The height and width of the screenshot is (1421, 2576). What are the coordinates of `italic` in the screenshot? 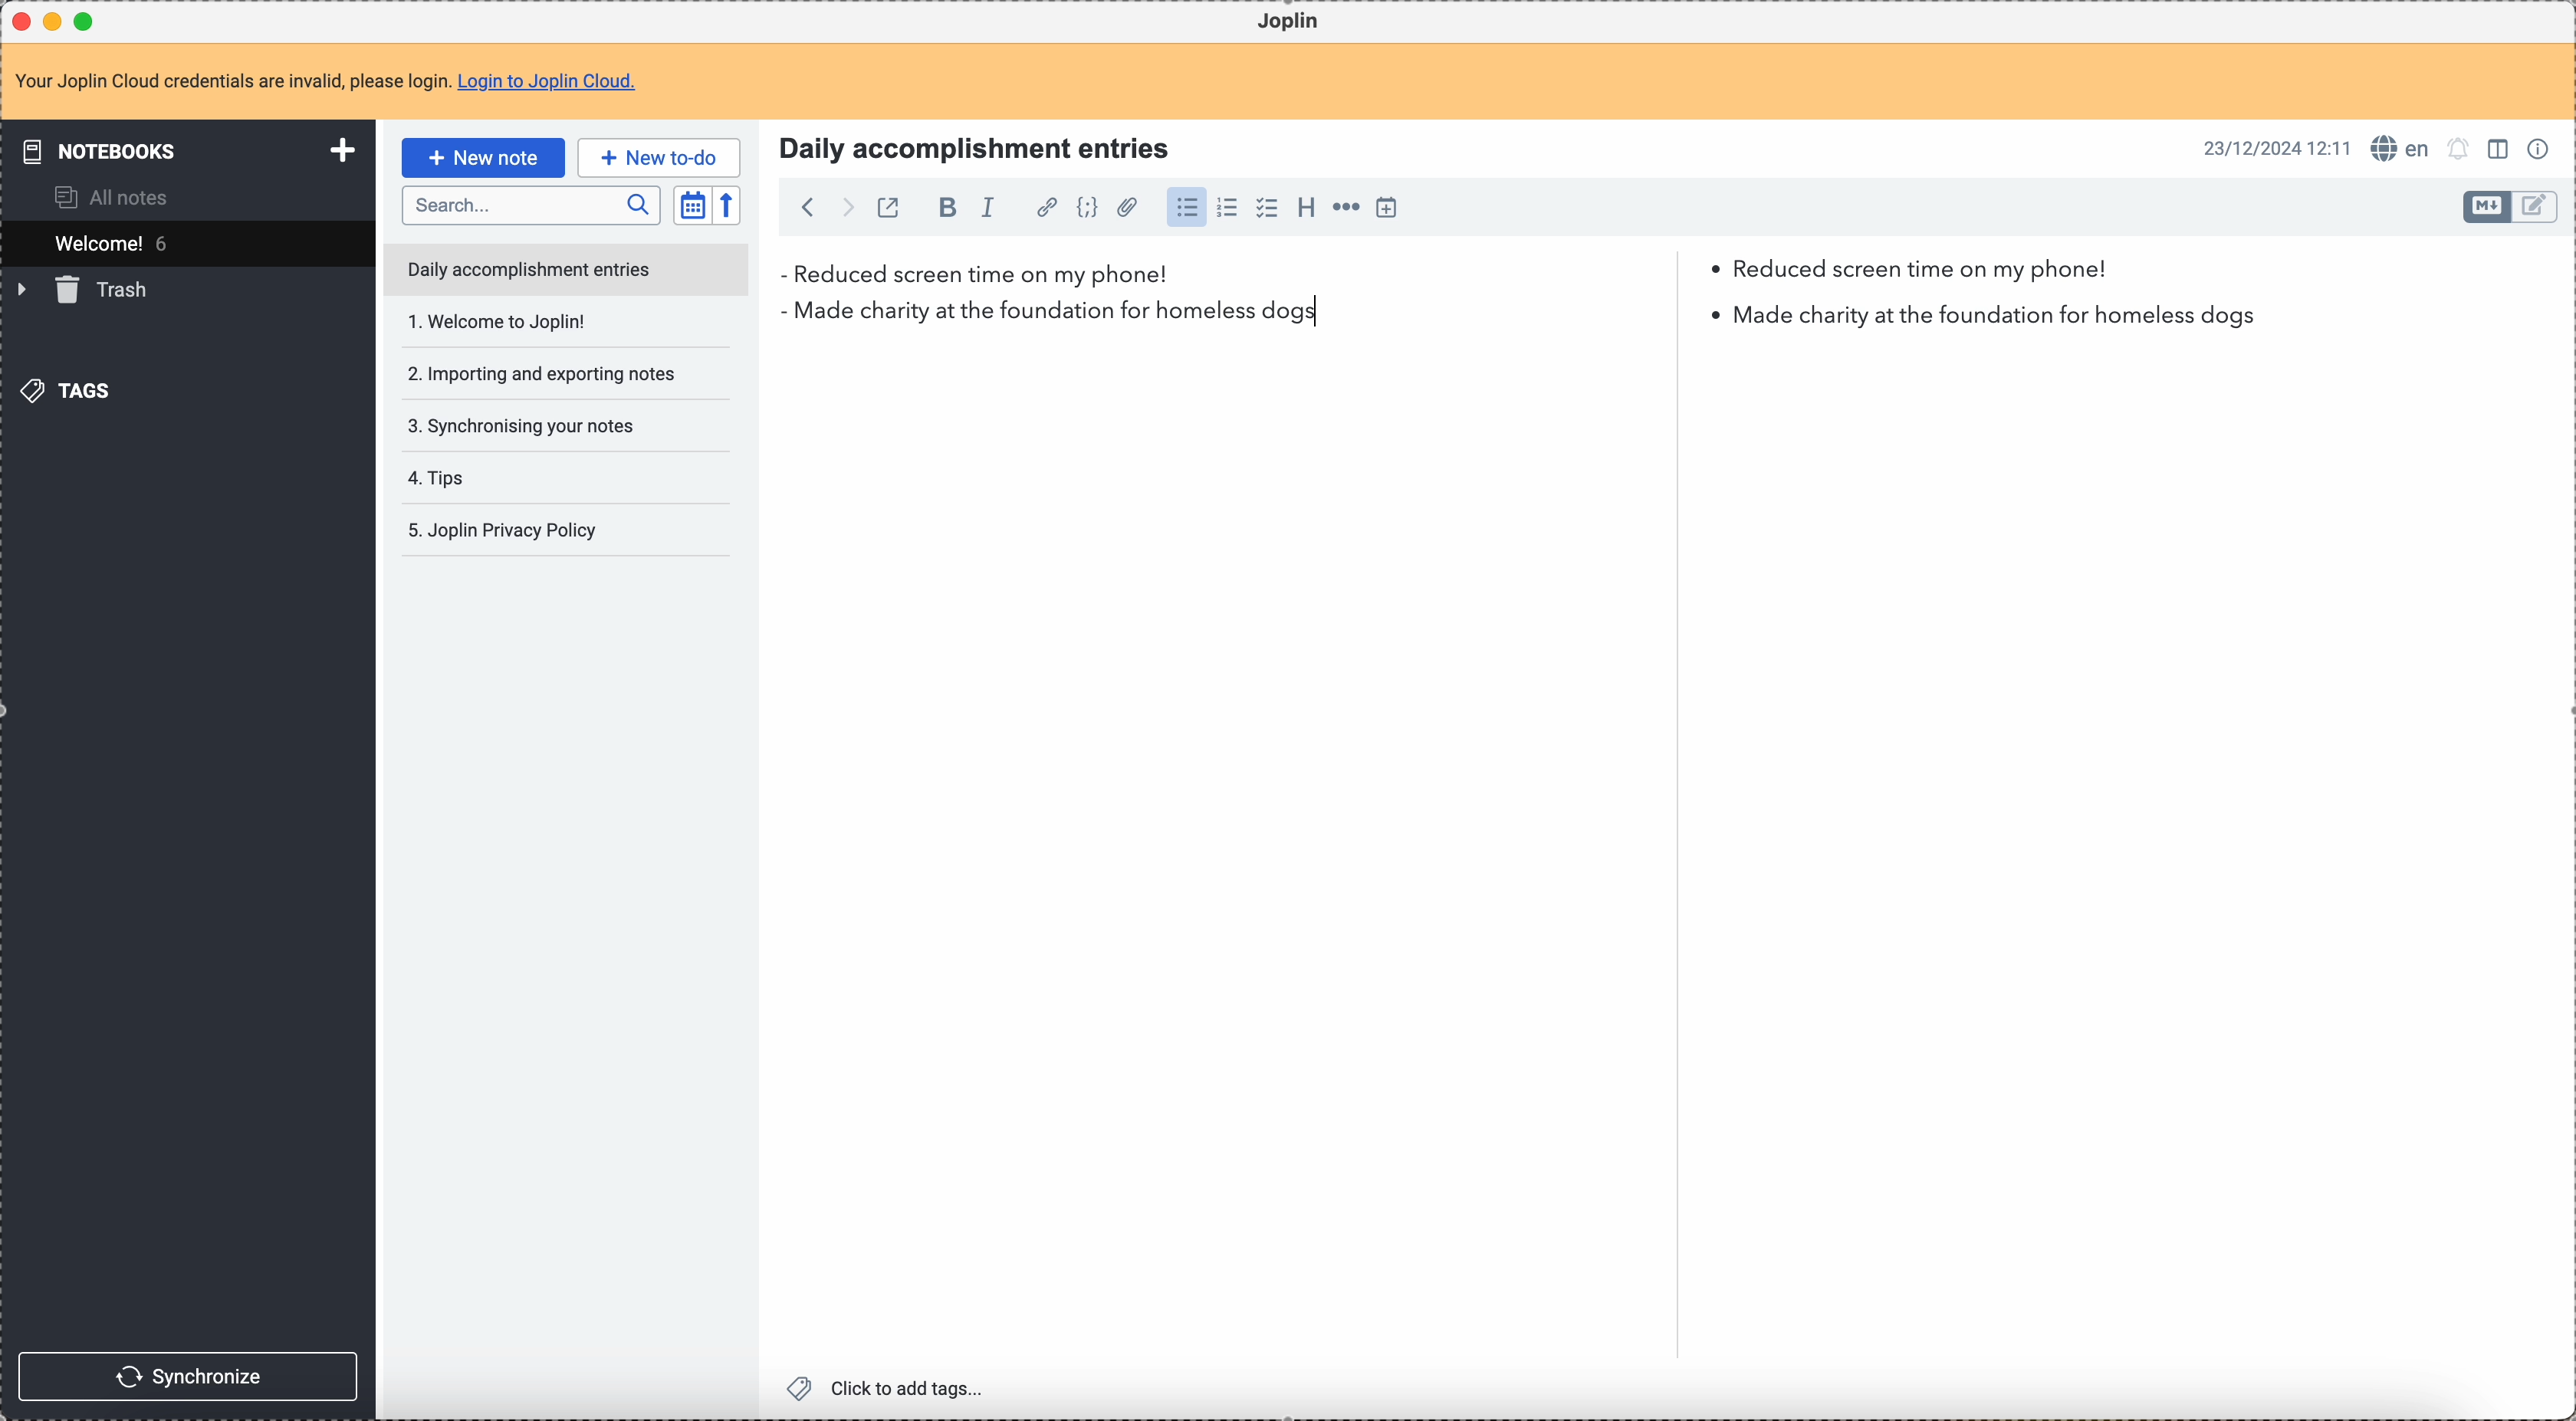 It's located at (997, 208).